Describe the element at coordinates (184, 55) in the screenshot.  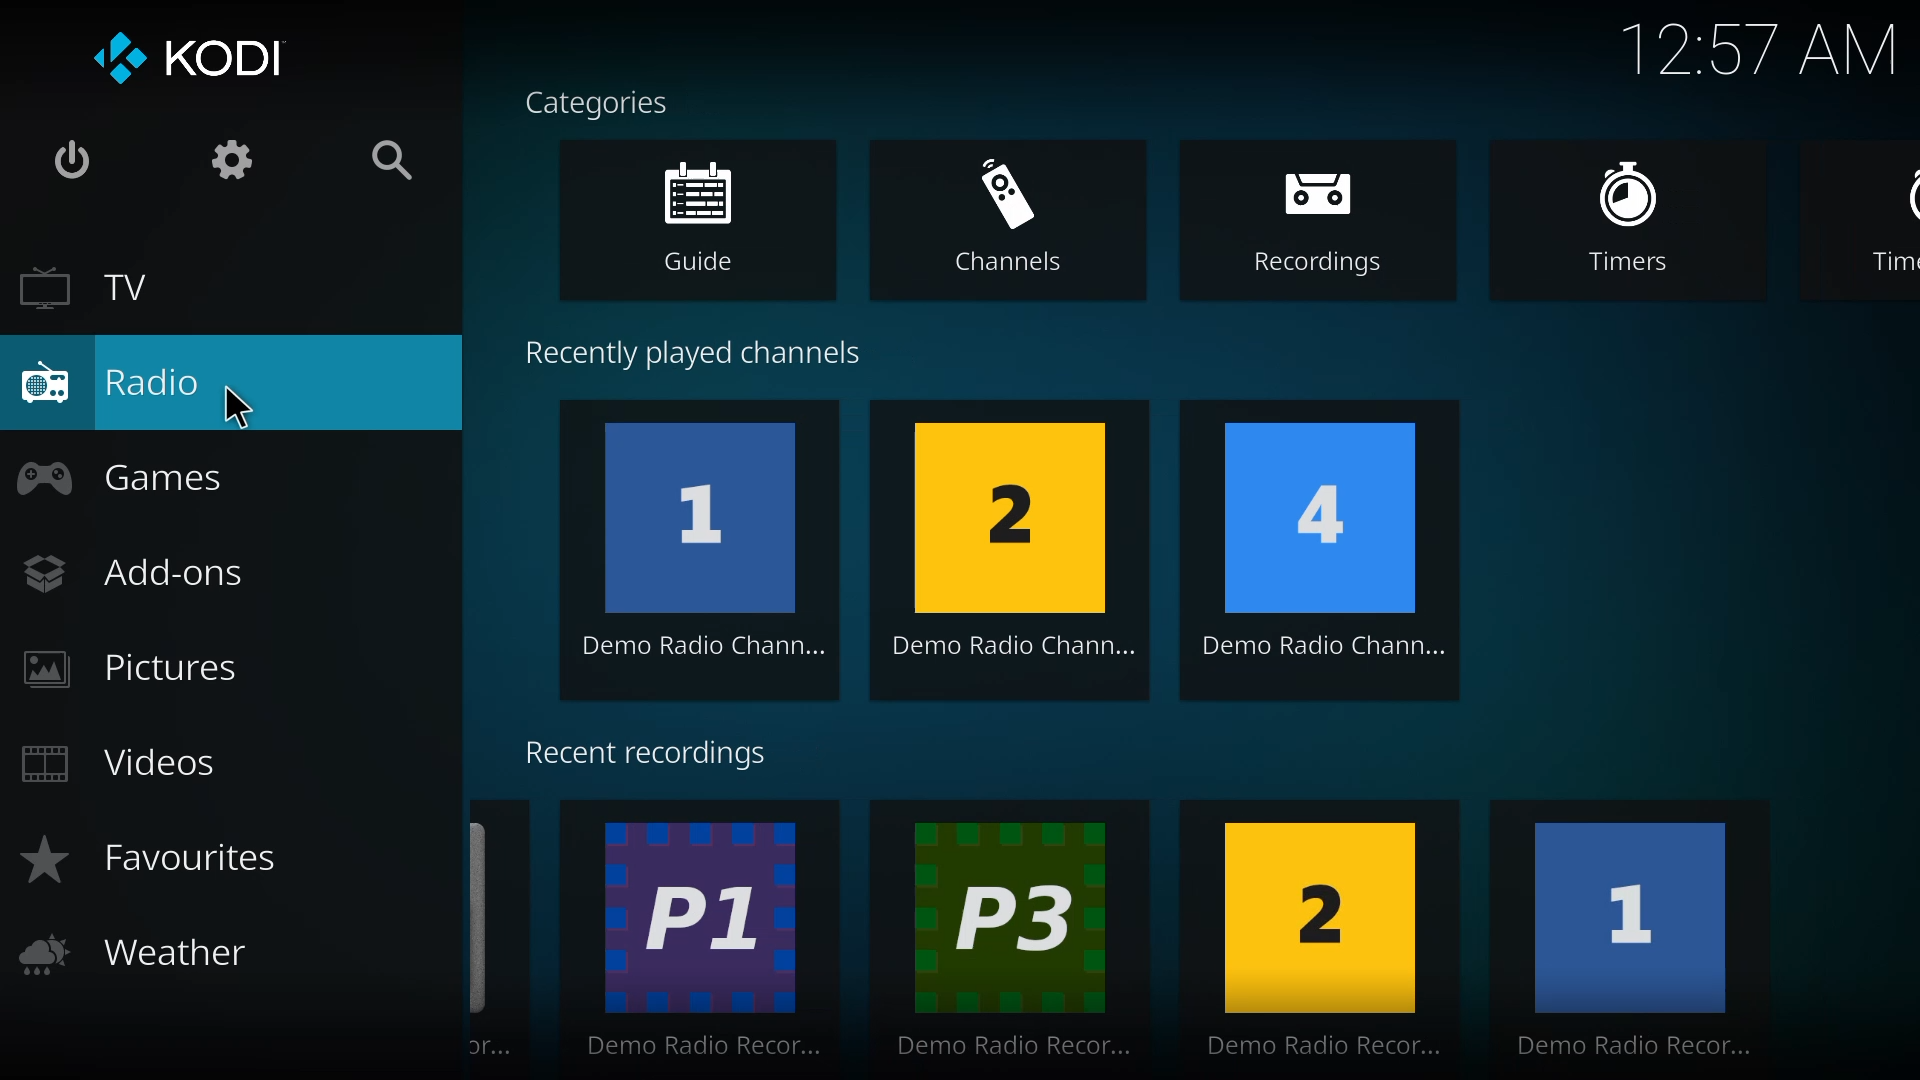
I see `kodi` at that location.